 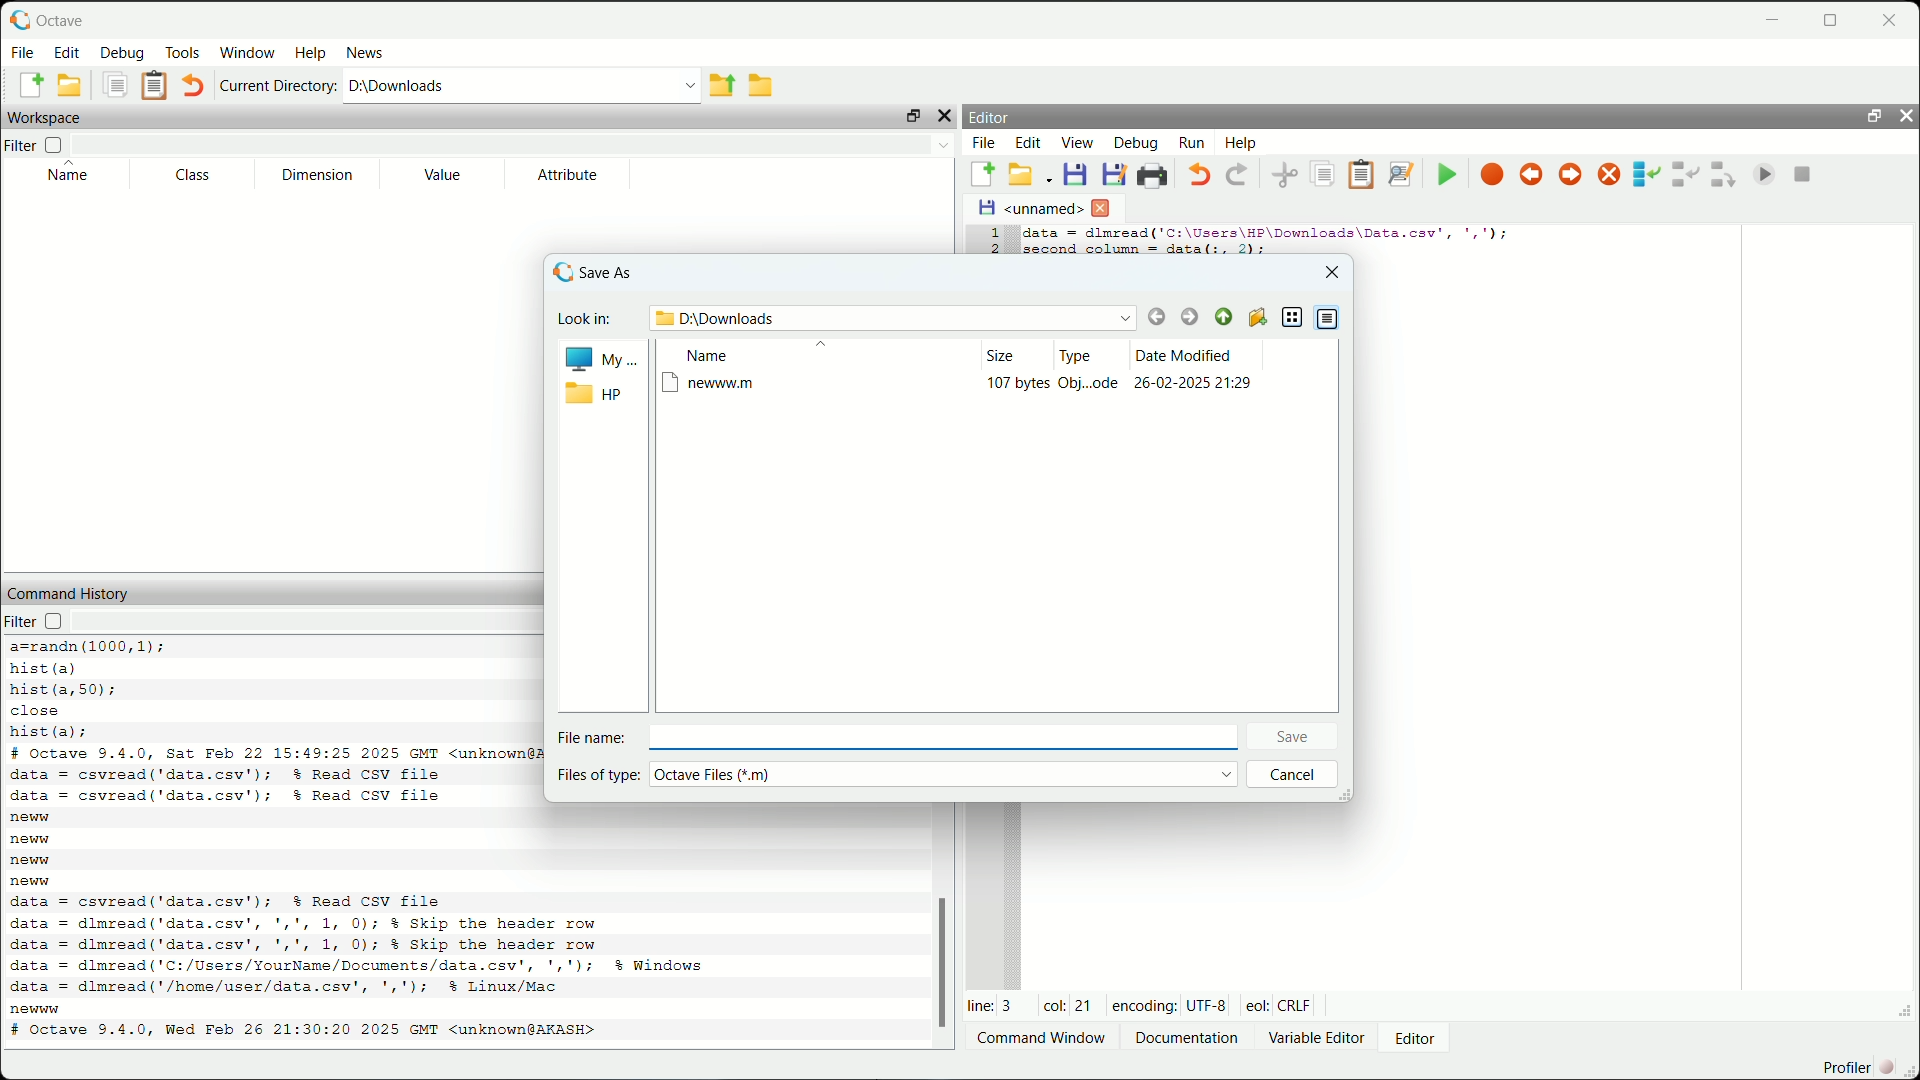 I want to click on detail view, so click(x=1330, y=319).